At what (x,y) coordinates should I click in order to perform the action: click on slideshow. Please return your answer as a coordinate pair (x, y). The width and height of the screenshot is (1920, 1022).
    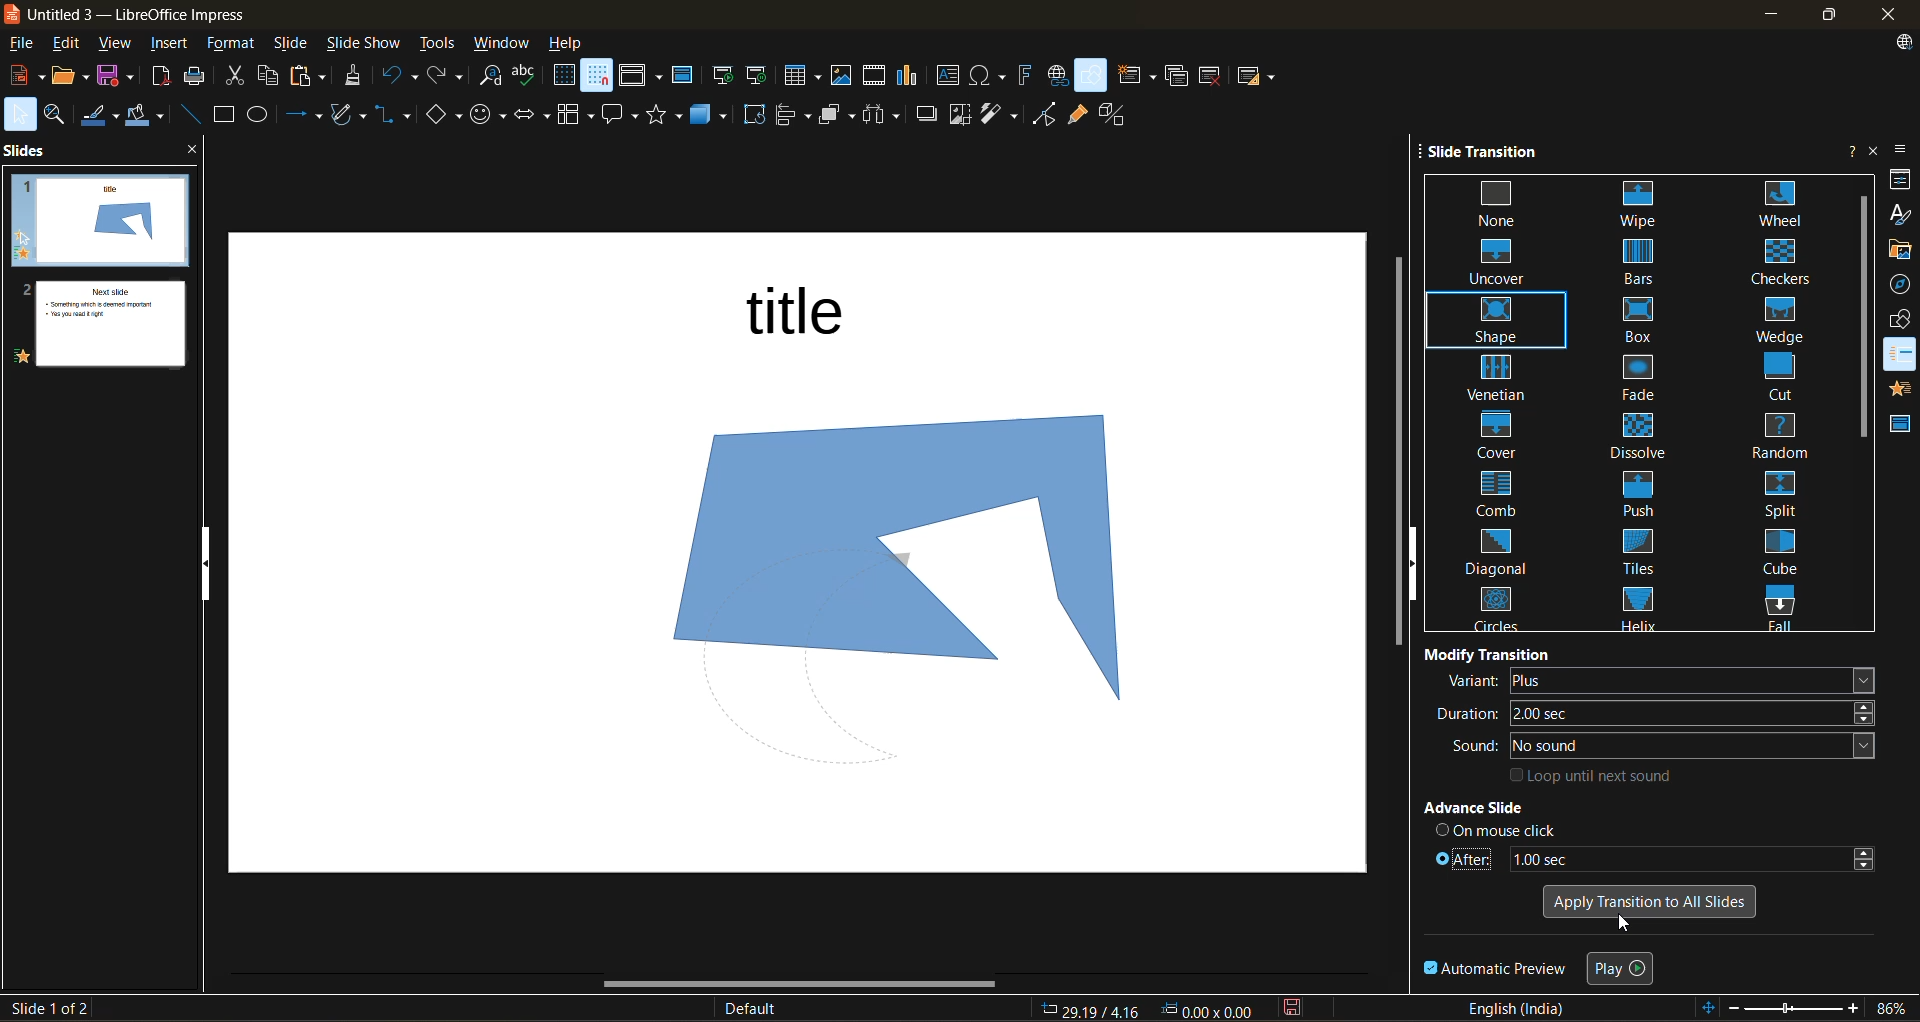
    Looking at the image, I should click on (367, 42).